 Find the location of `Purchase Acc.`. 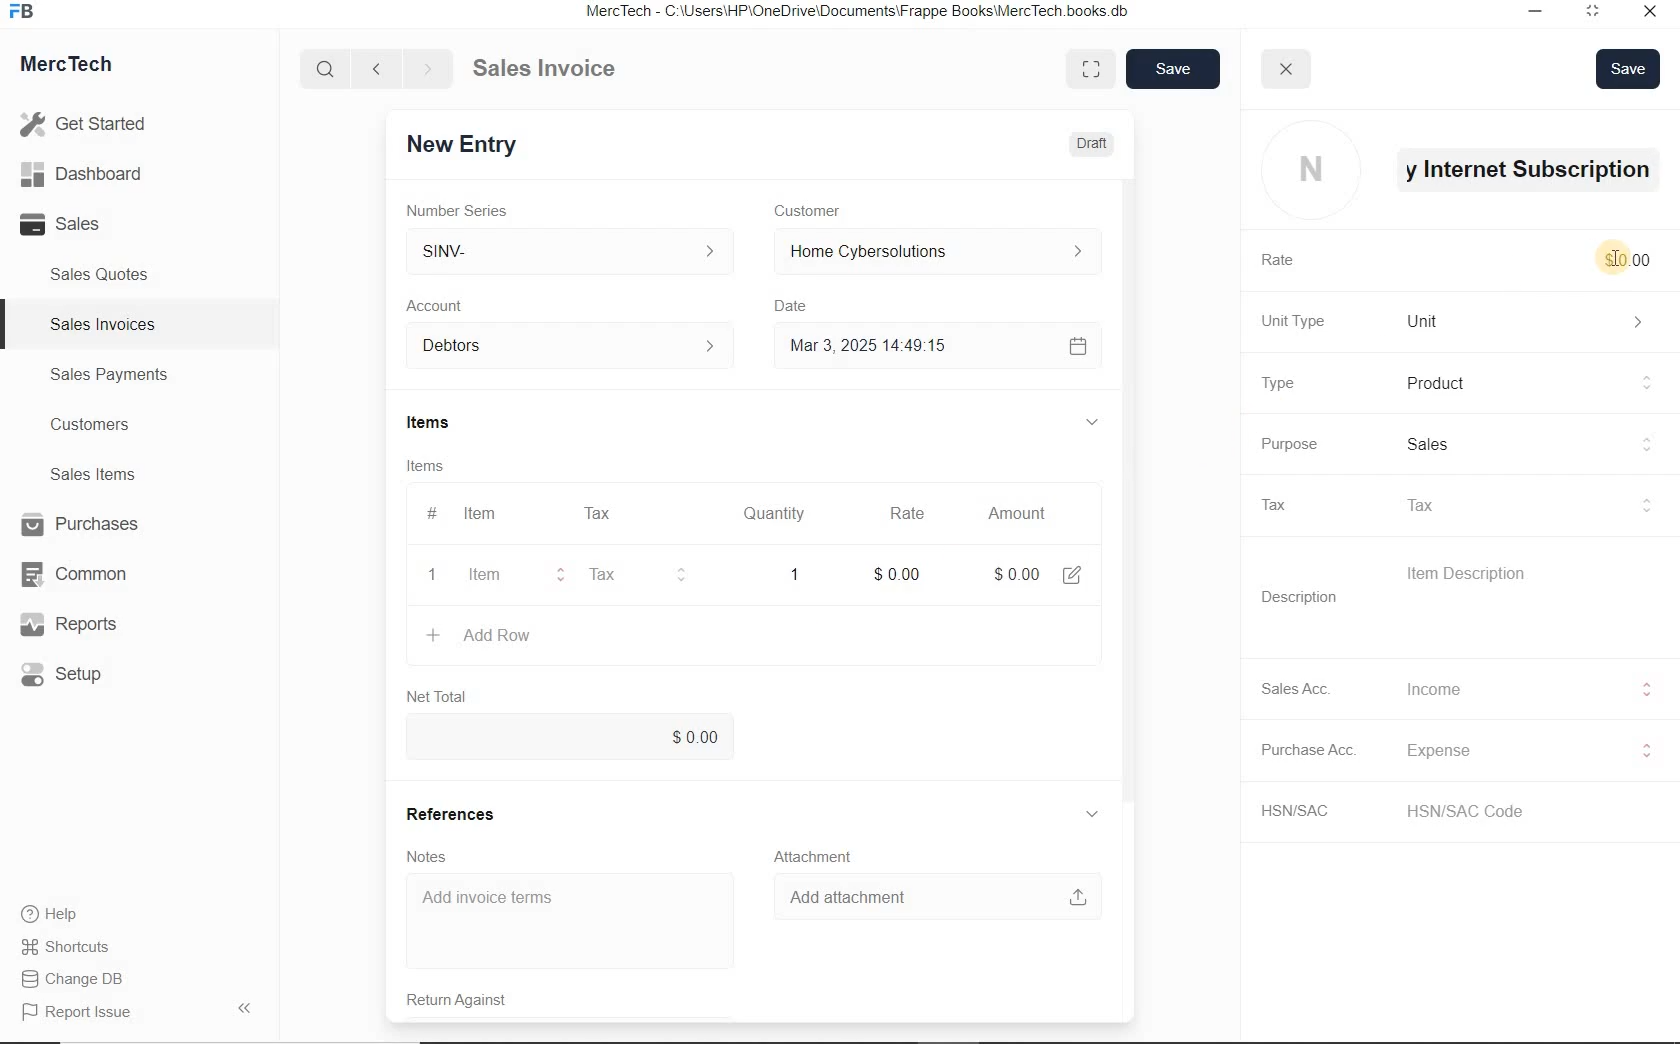

Purchase Acc. is located at coordinates (1311, 752).